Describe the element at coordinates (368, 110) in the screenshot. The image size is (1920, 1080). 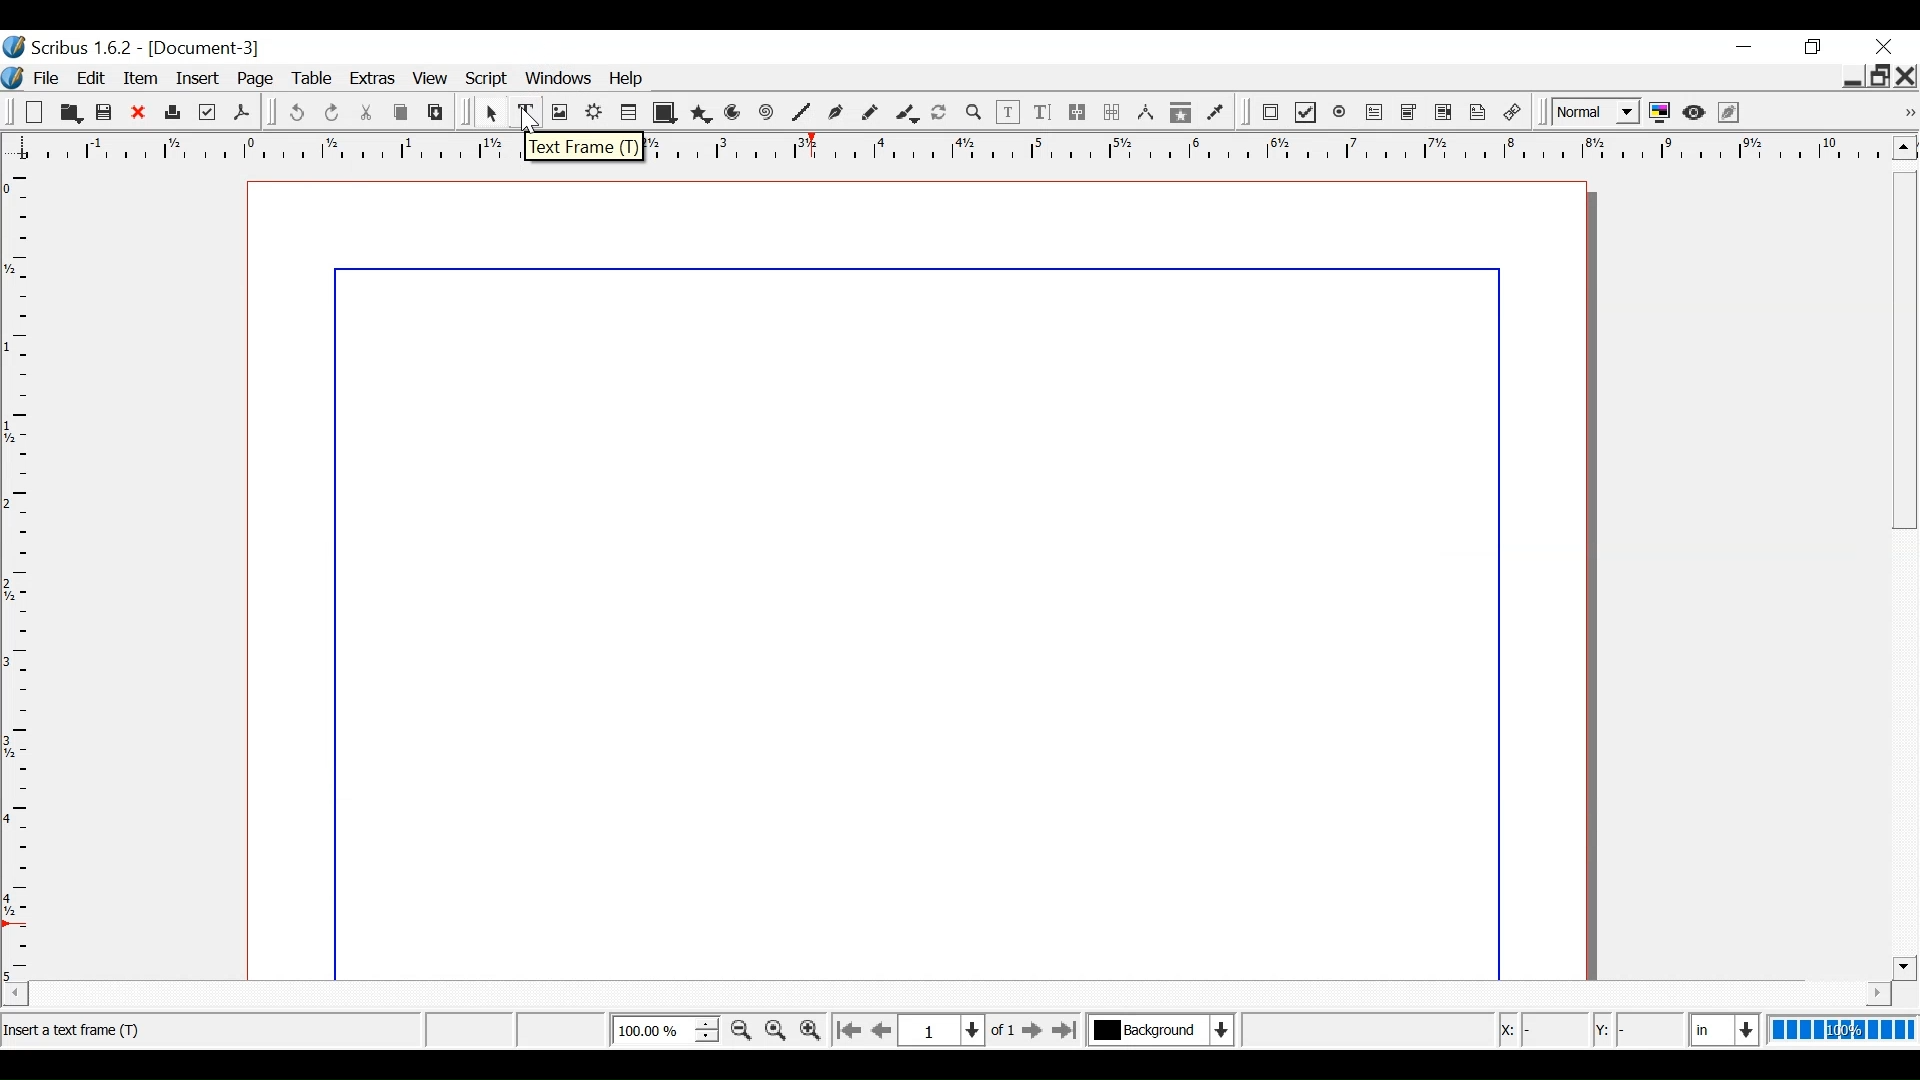
I see `Cut` at that location.